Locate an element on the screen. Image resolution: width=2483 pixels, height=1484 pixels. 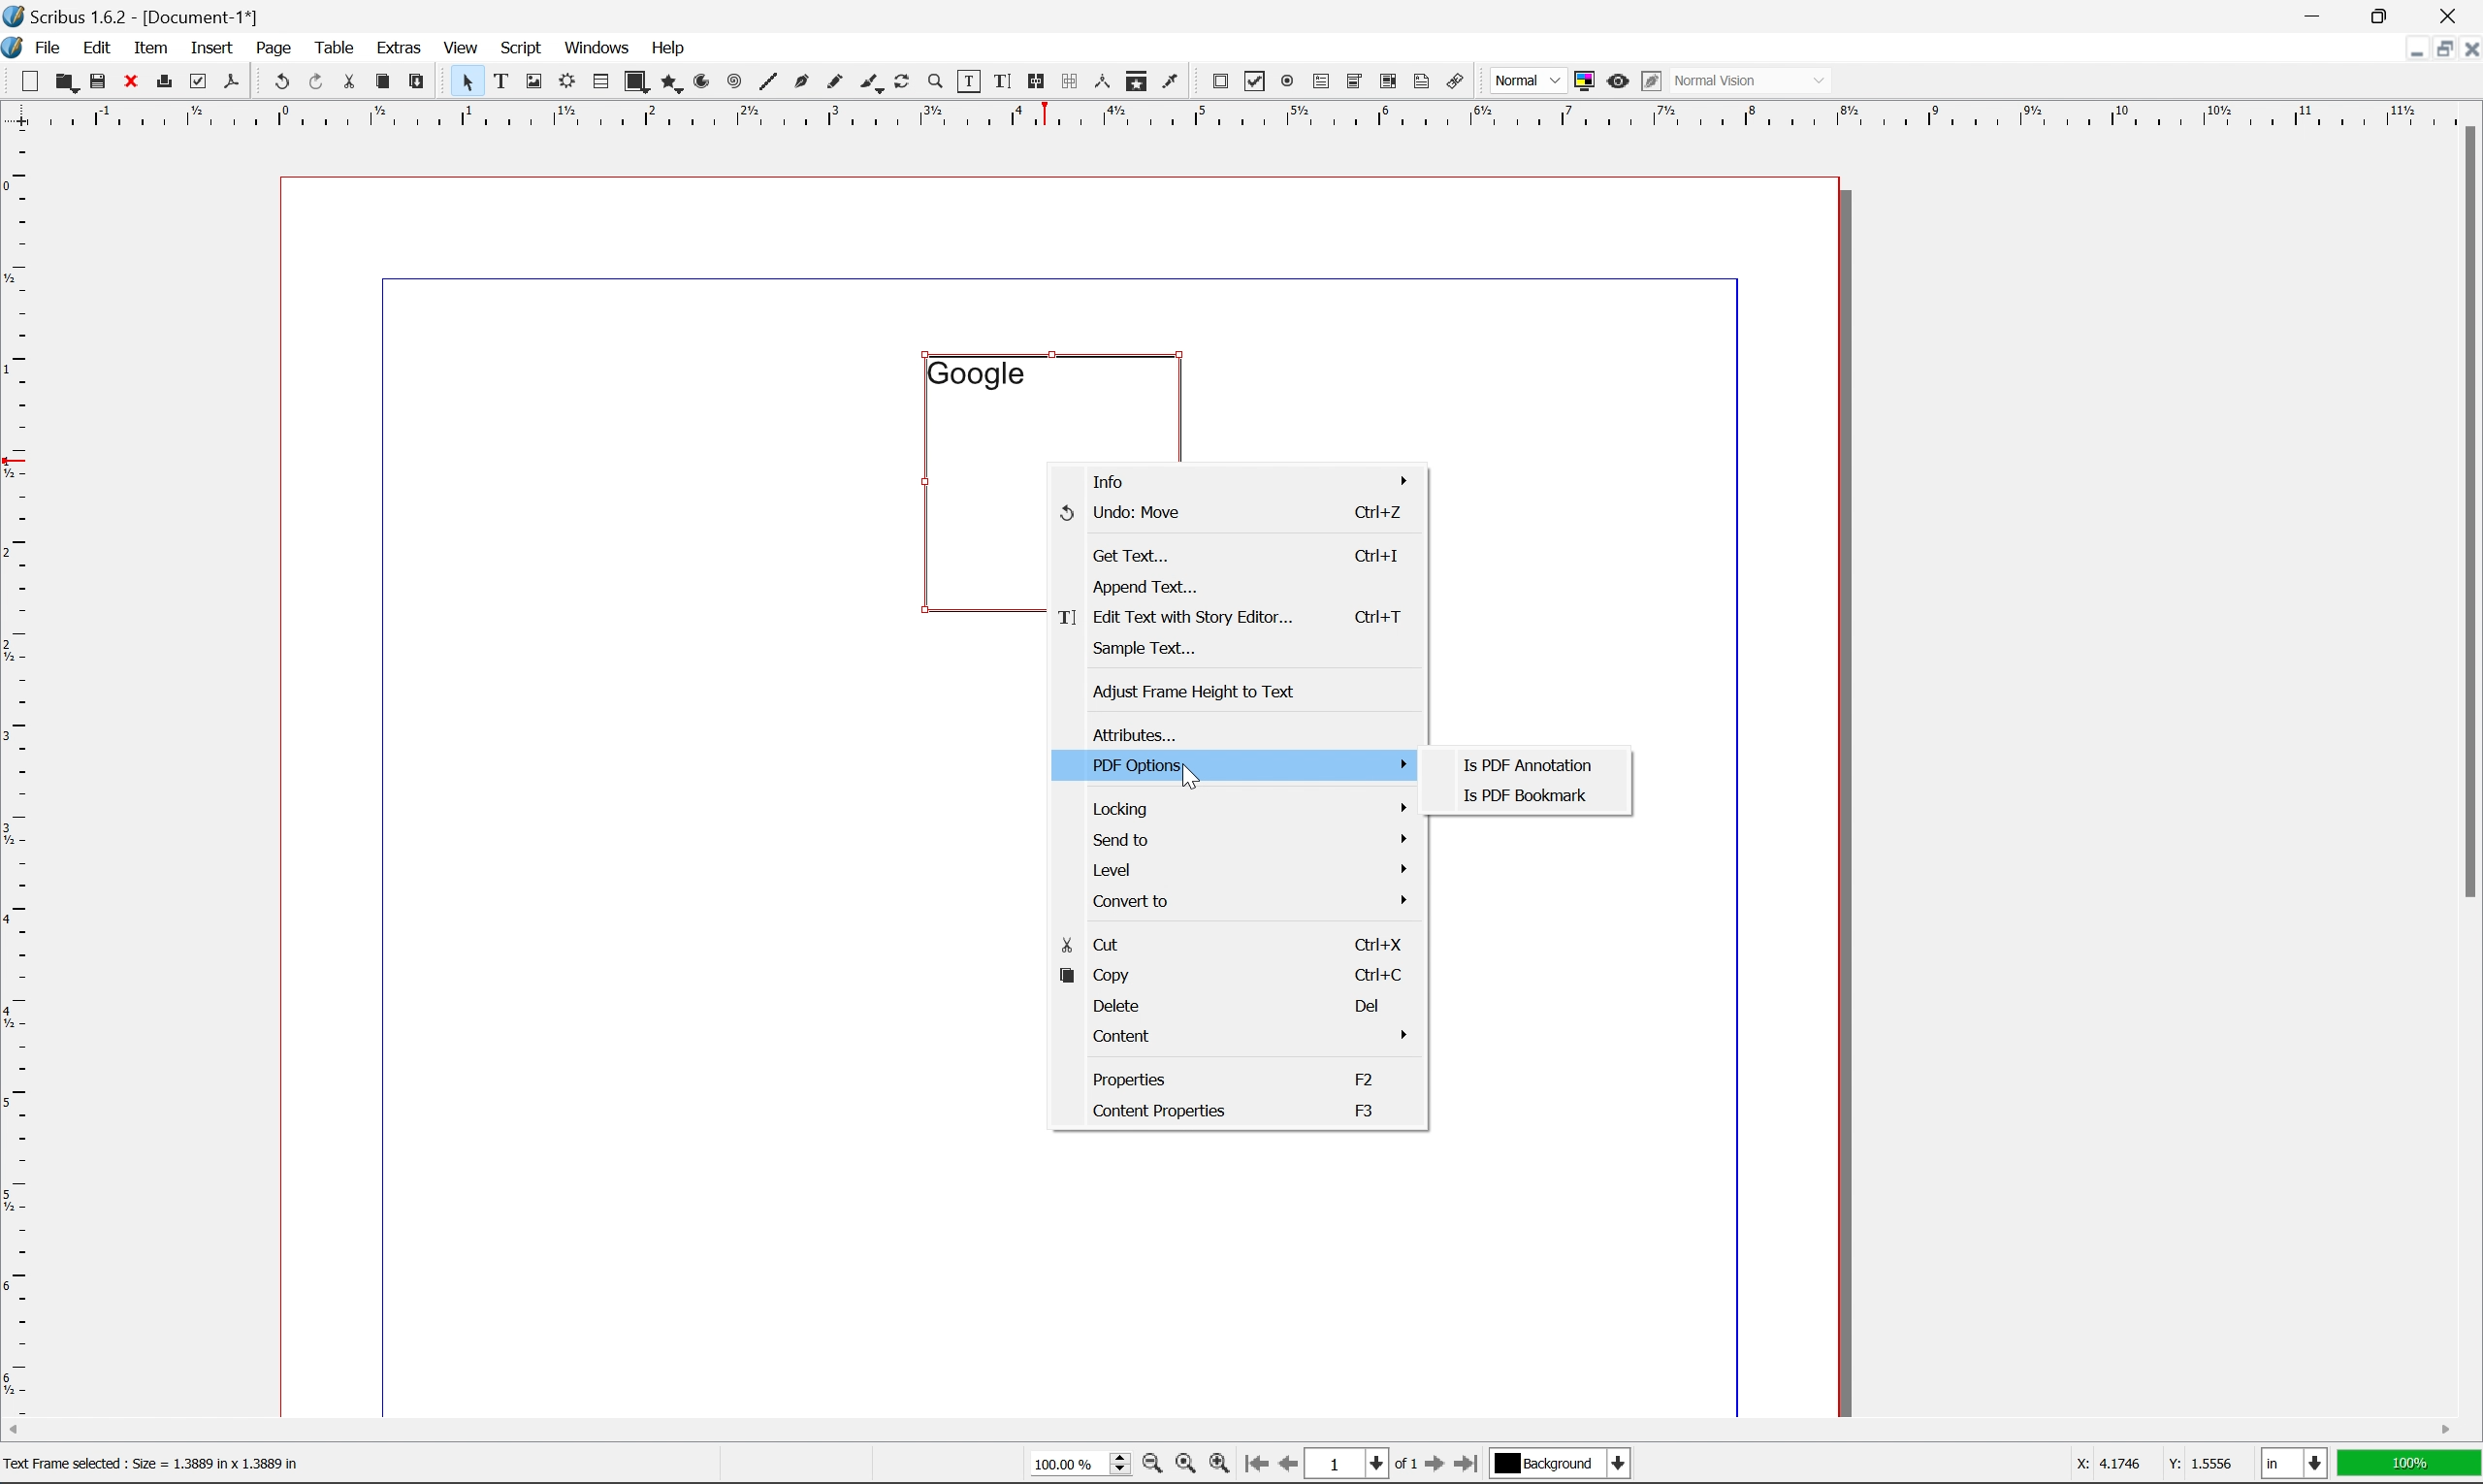
paste is located at coordinates (418, 82).